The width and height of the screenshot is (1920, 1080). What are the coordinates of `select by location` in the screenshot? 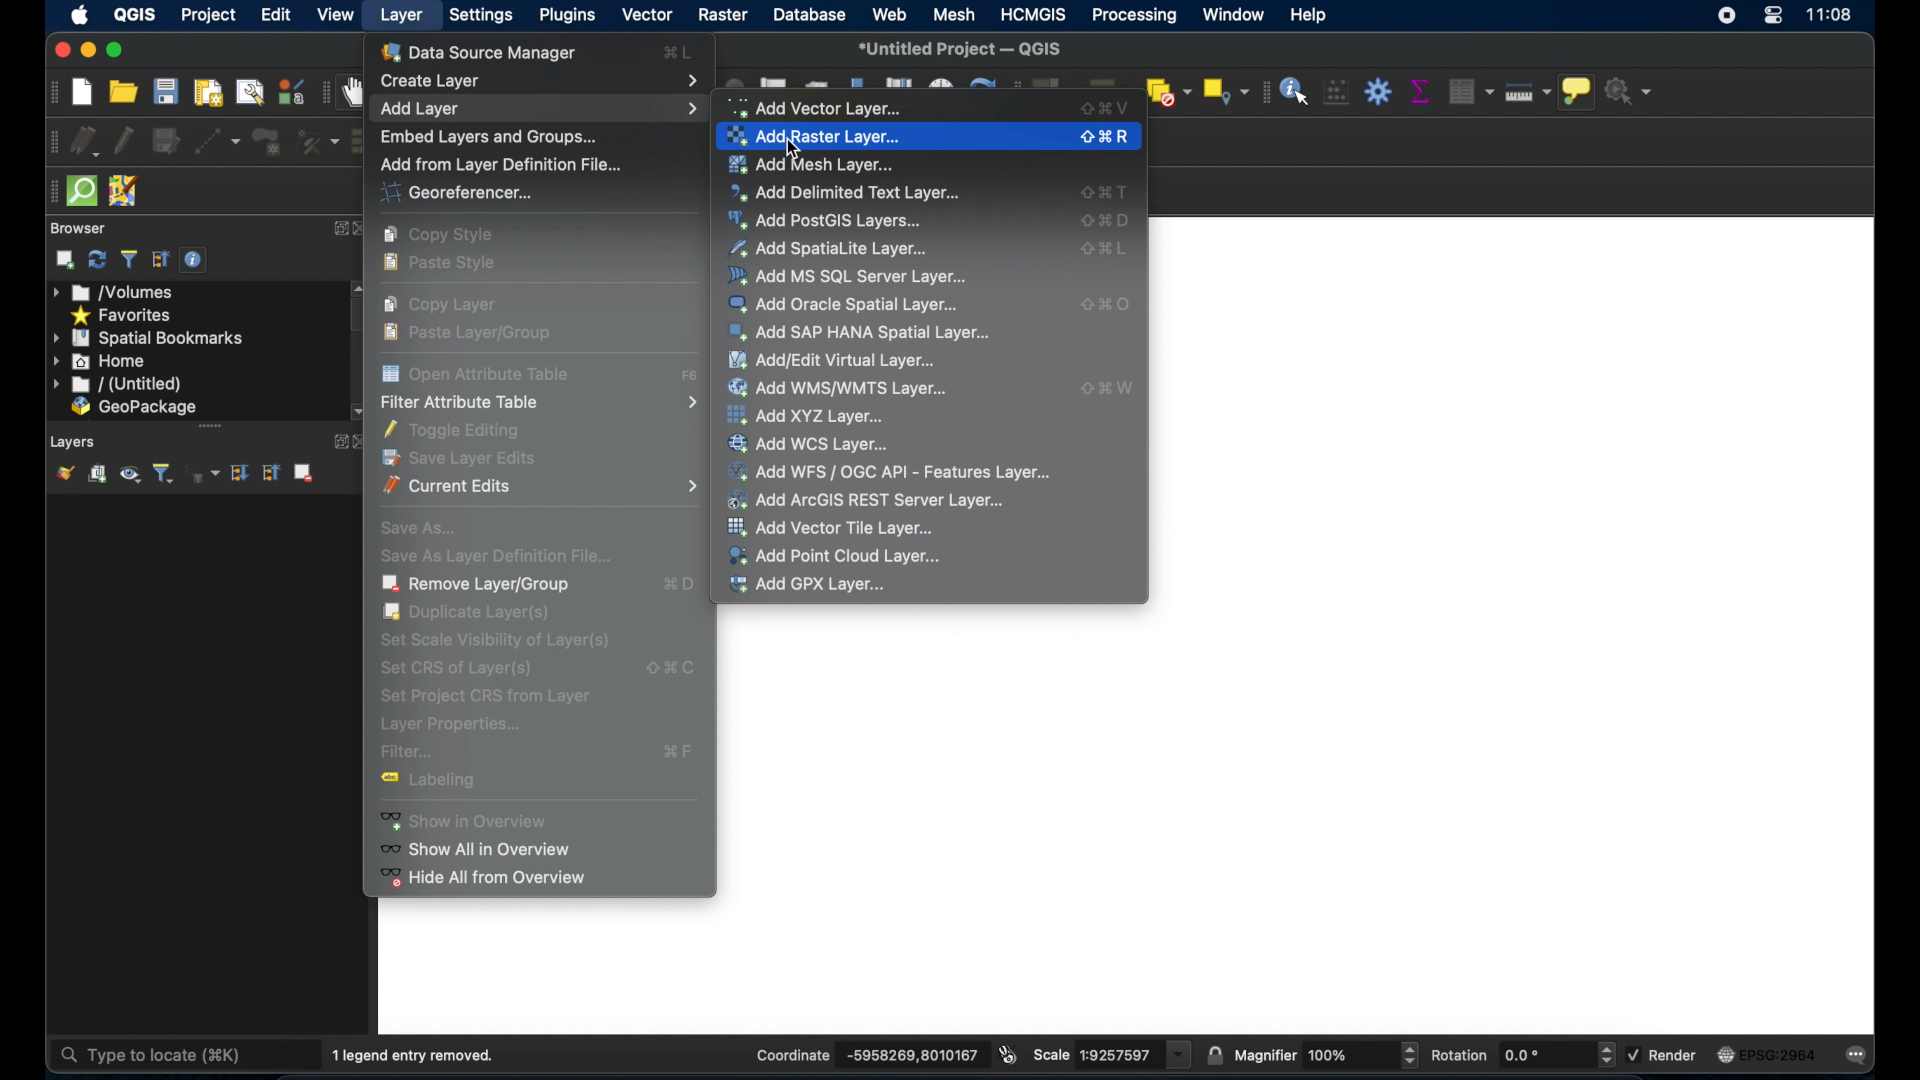 It's located at (1223, 91).